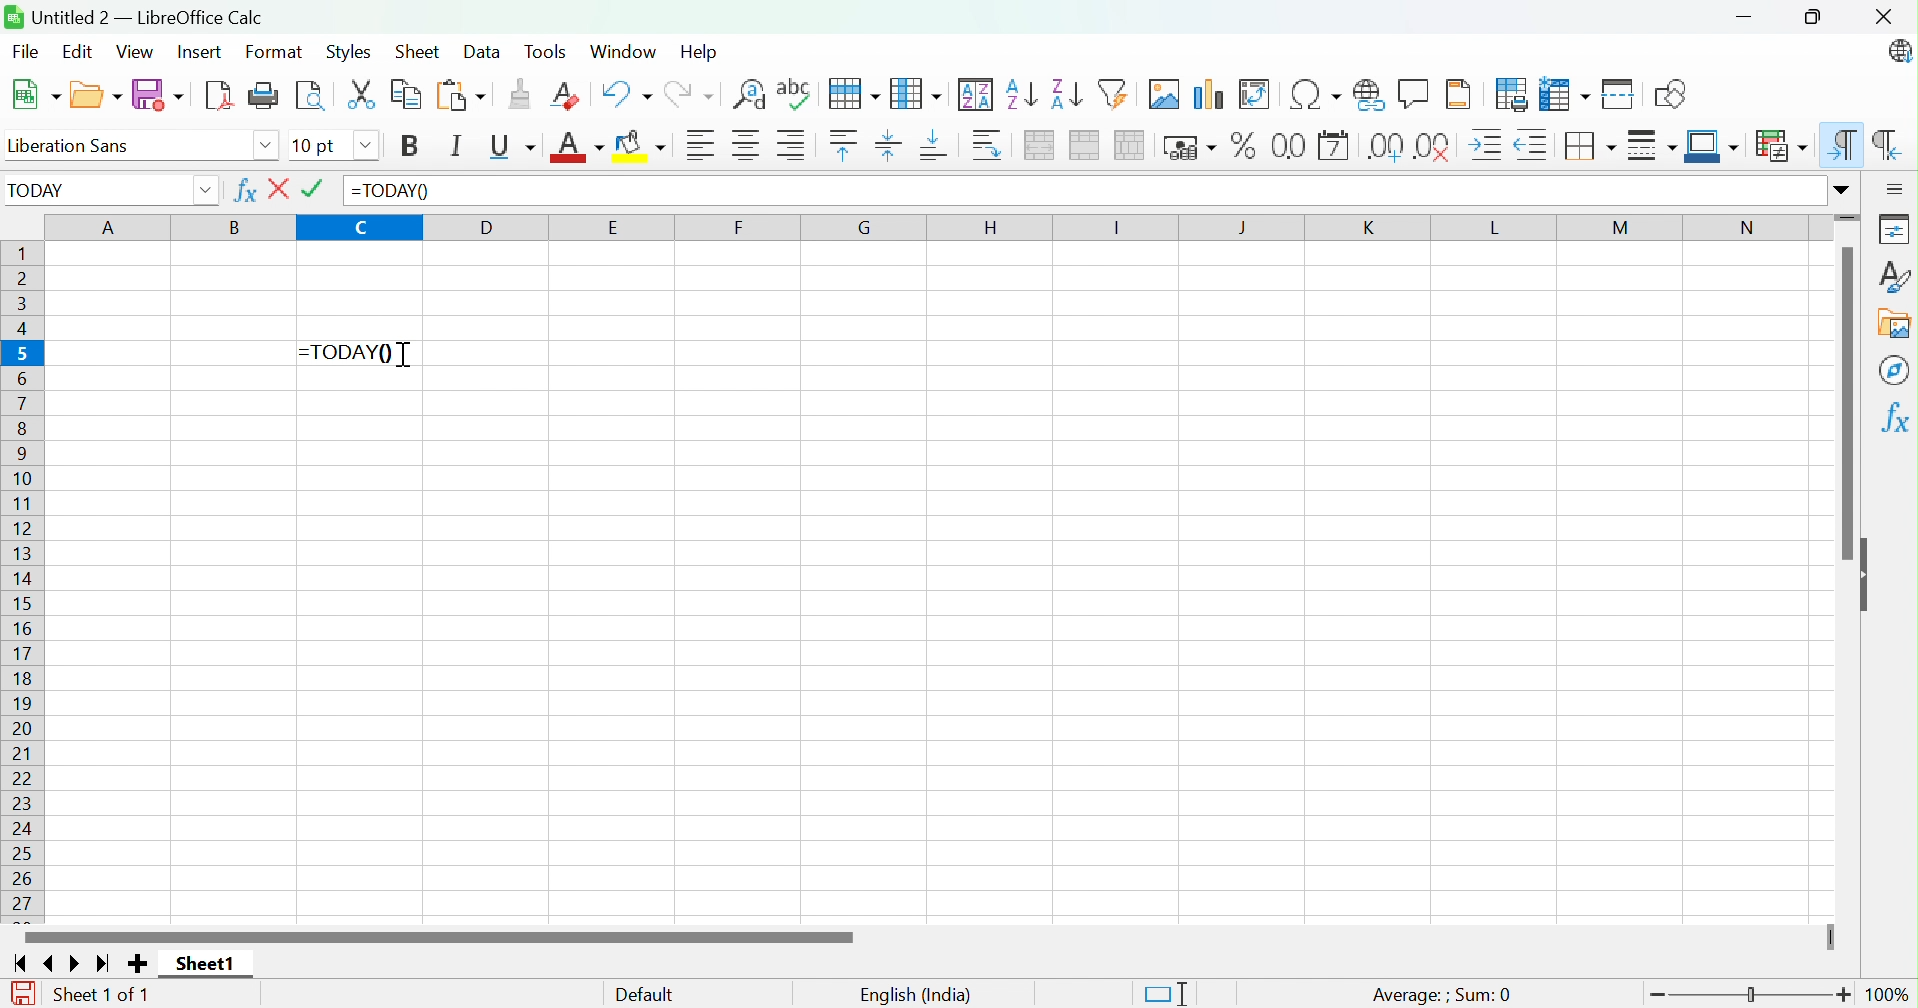 The height and width of the screenshot is (1008, 1918). What do you see at coordinates (349, 50) in the screenshot?
I see `Styles` at bounding box center [349, 50].